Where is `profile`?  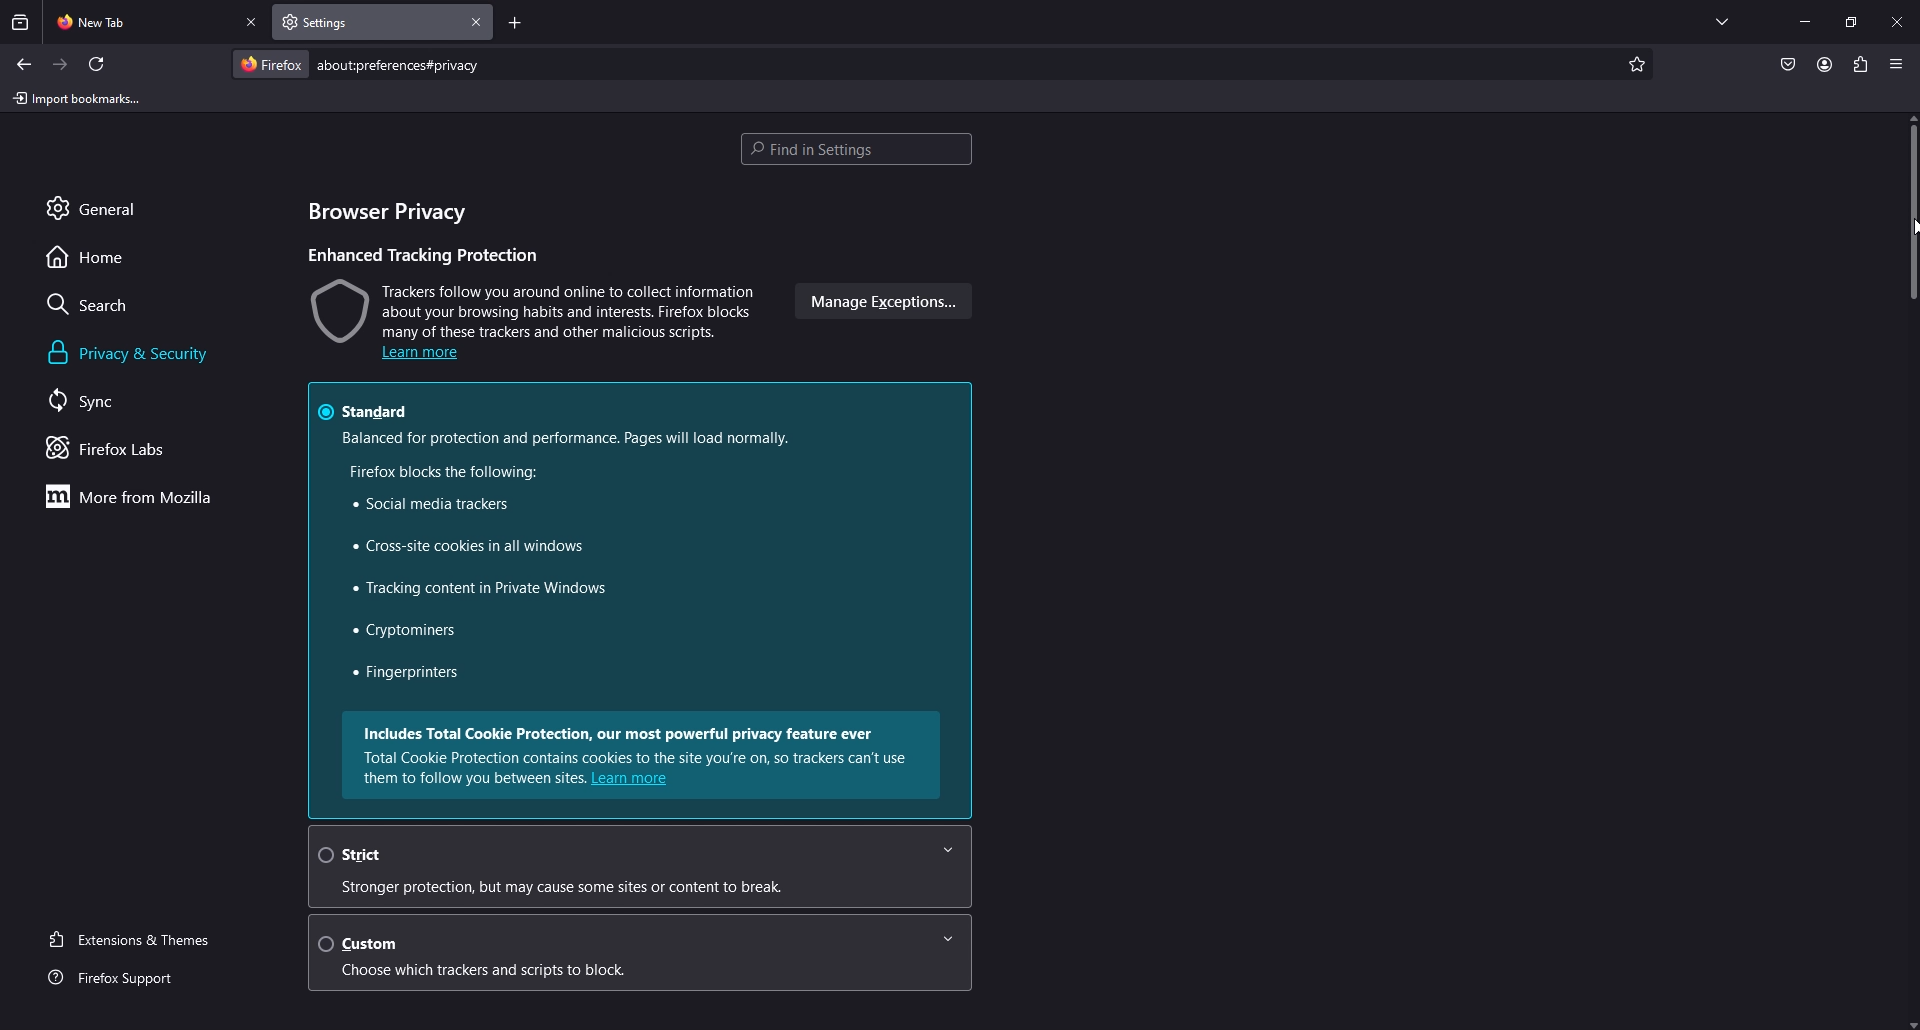 profile is located at coordinates (1824, 64).